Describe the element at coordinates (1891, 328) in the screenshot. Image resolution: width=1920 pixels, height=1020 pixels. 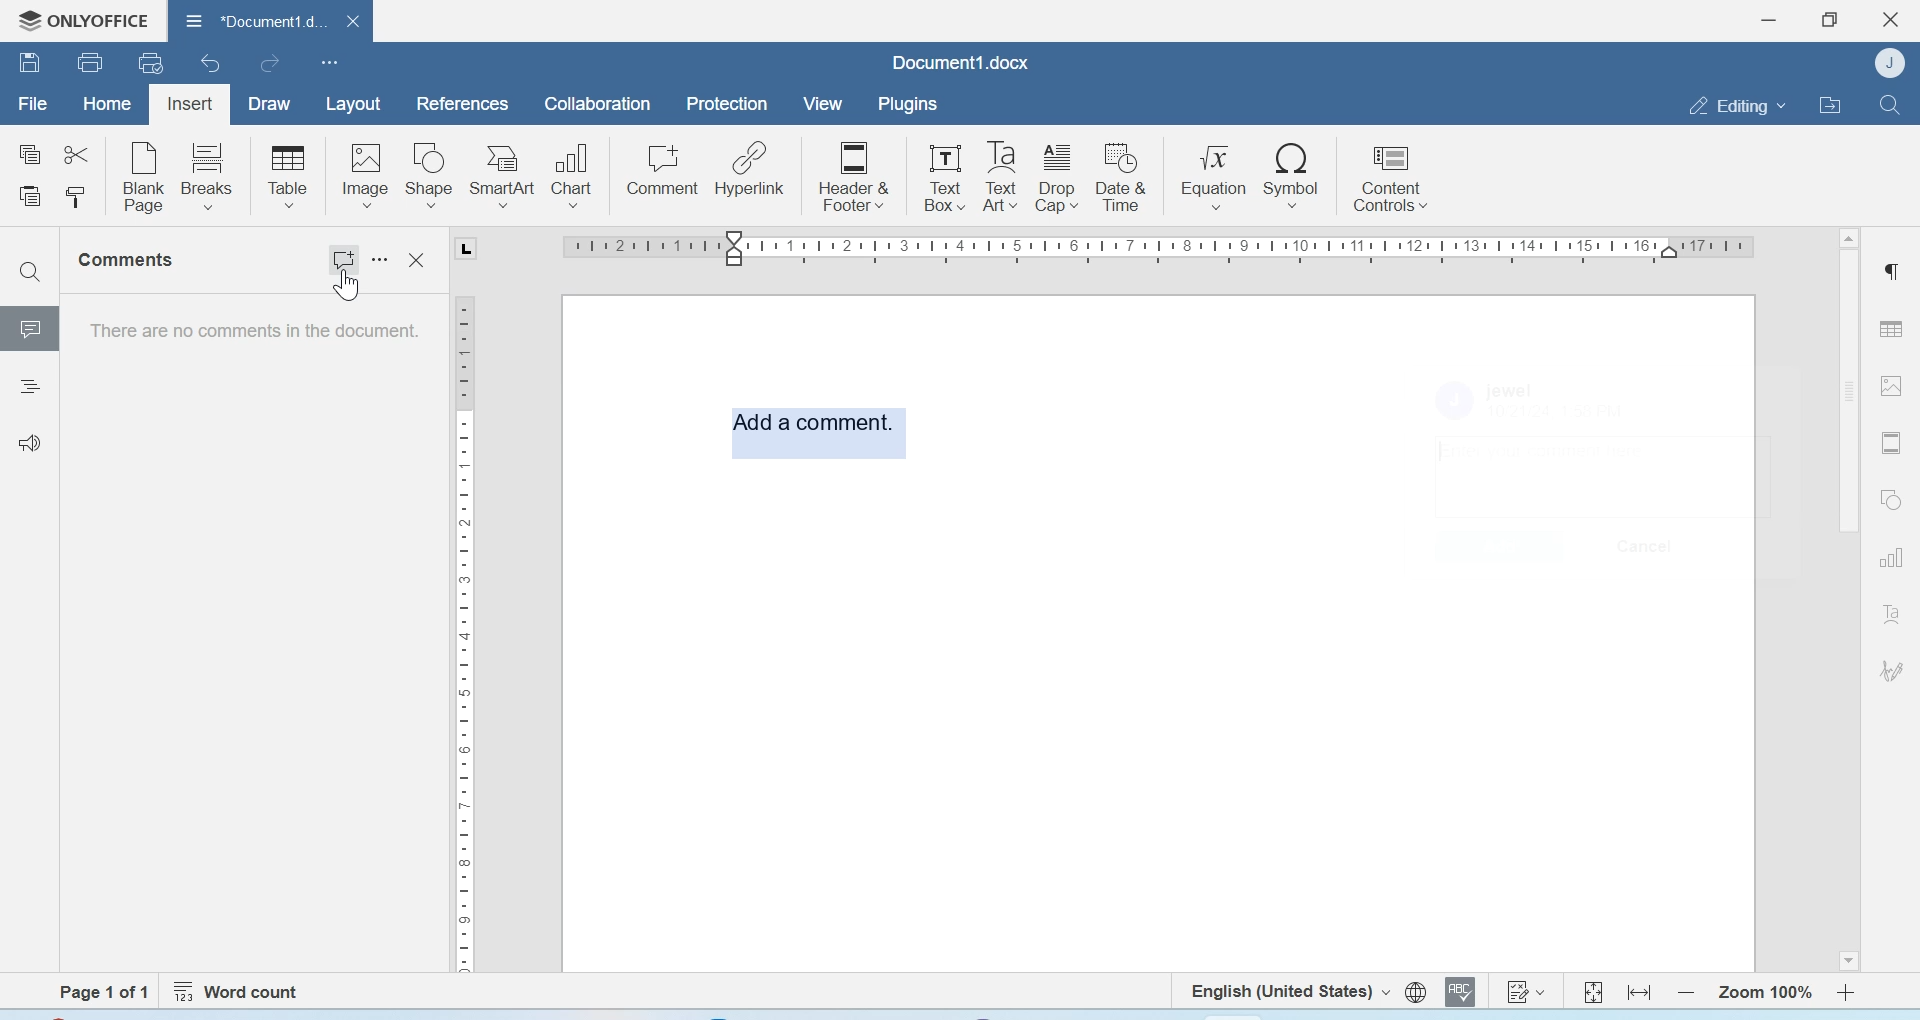
I see `Table` at that location.